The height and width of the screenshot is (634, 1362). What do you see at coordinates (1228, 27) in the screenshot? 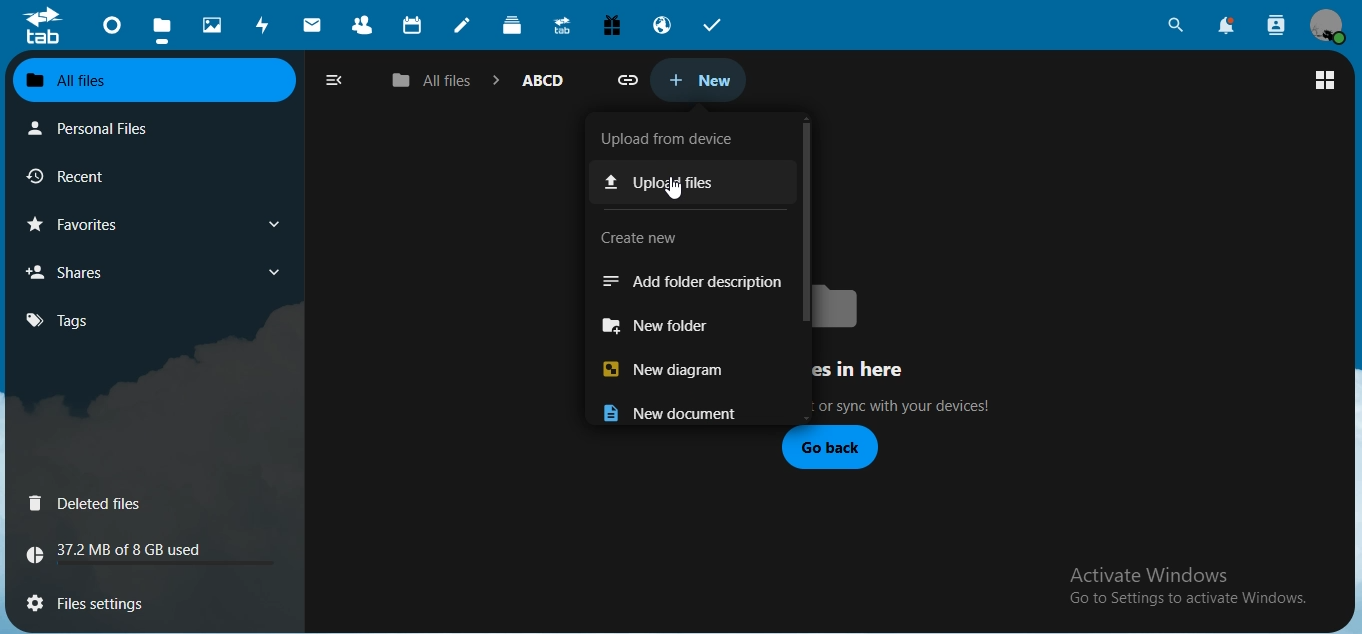
I see `notifications` at bounding box center [1228, 27].